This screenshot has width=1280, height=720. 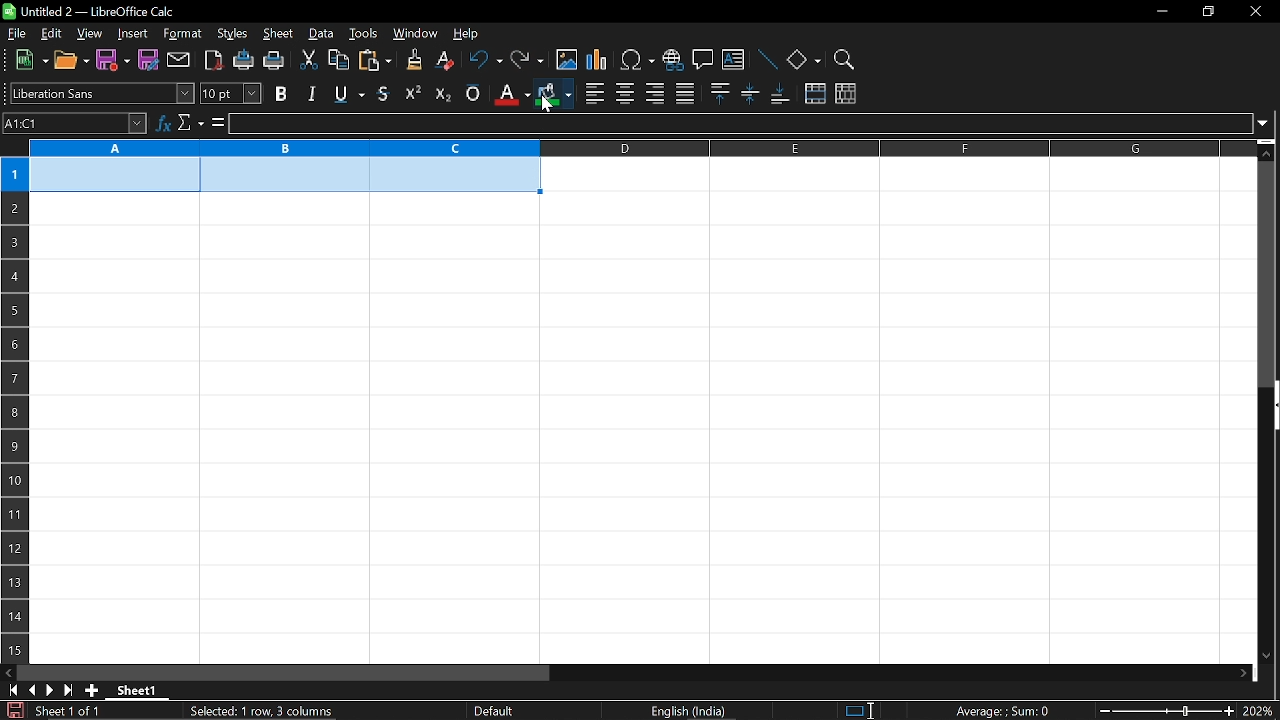 I want to click on function wizard, so click(x=163, y=124).